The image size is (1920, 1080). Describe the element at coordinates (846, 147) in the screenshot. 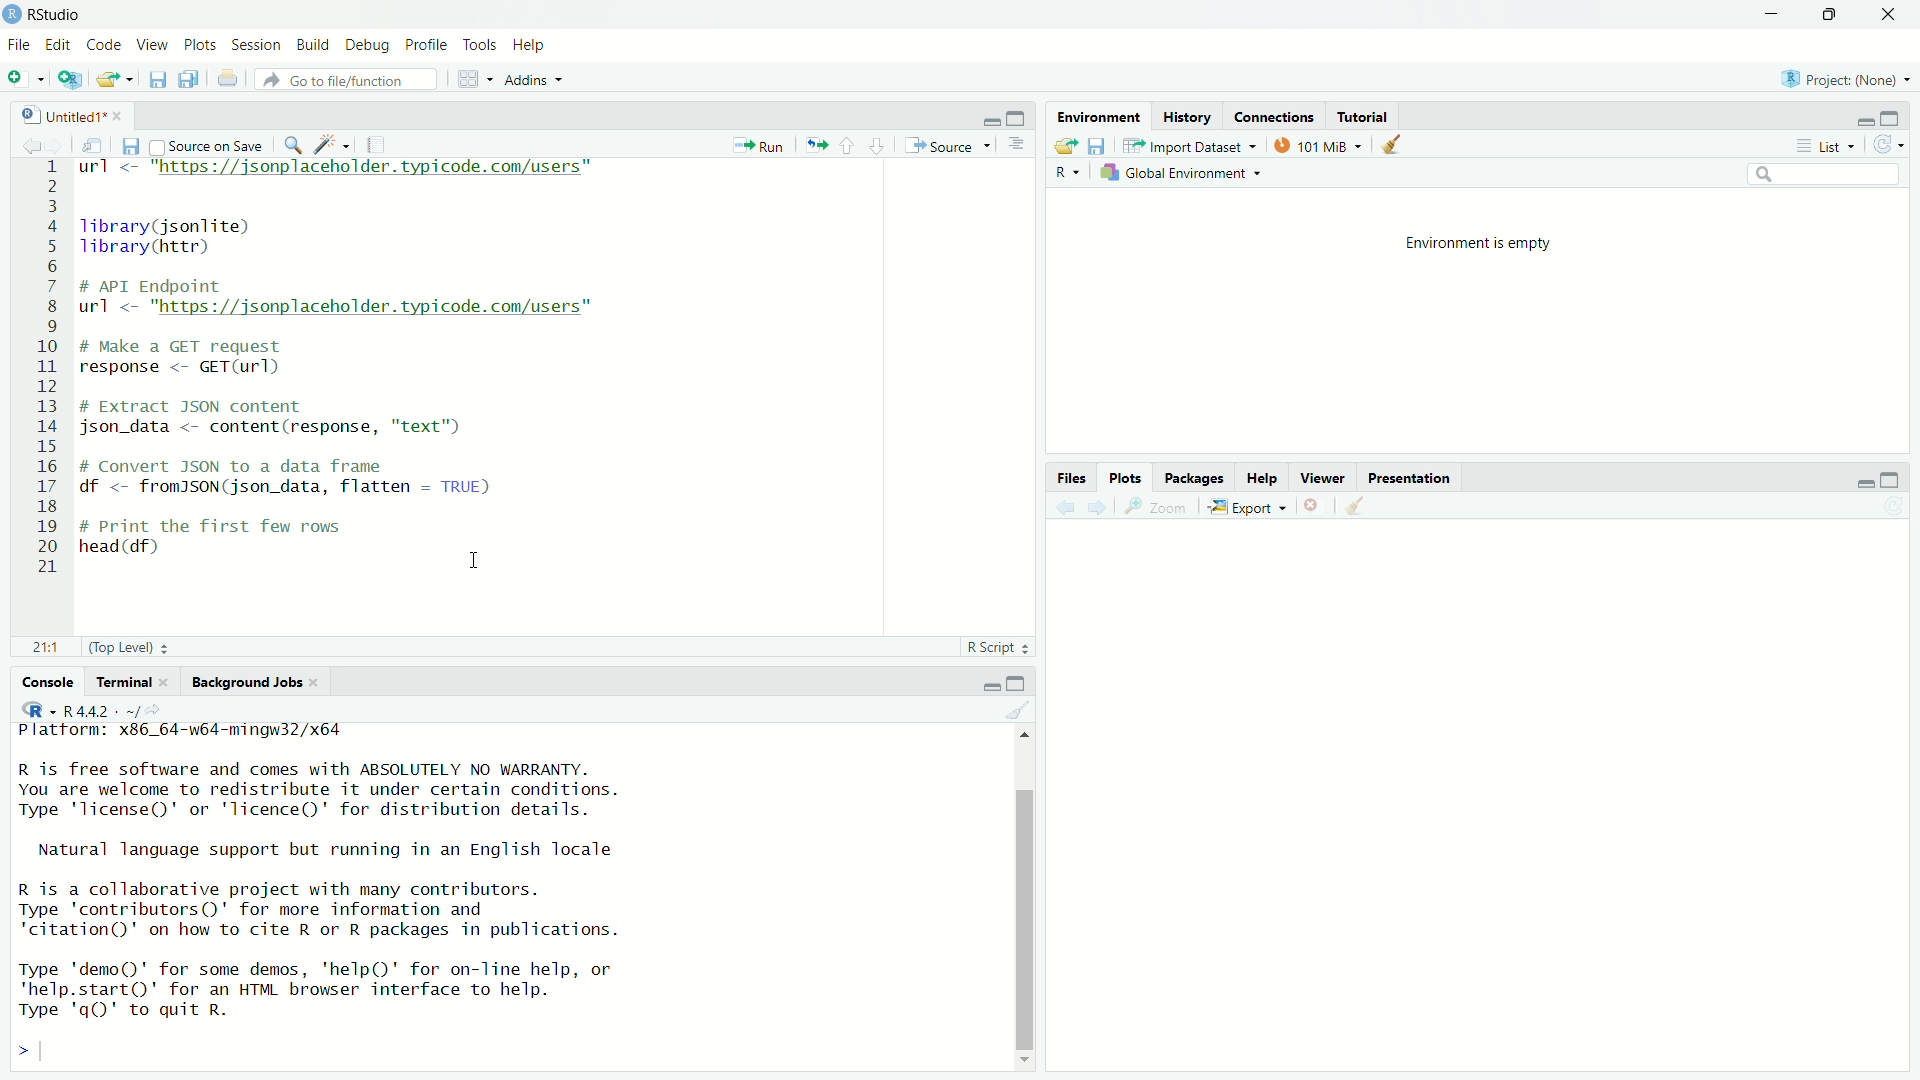

I see `Go to previous section` at that location.